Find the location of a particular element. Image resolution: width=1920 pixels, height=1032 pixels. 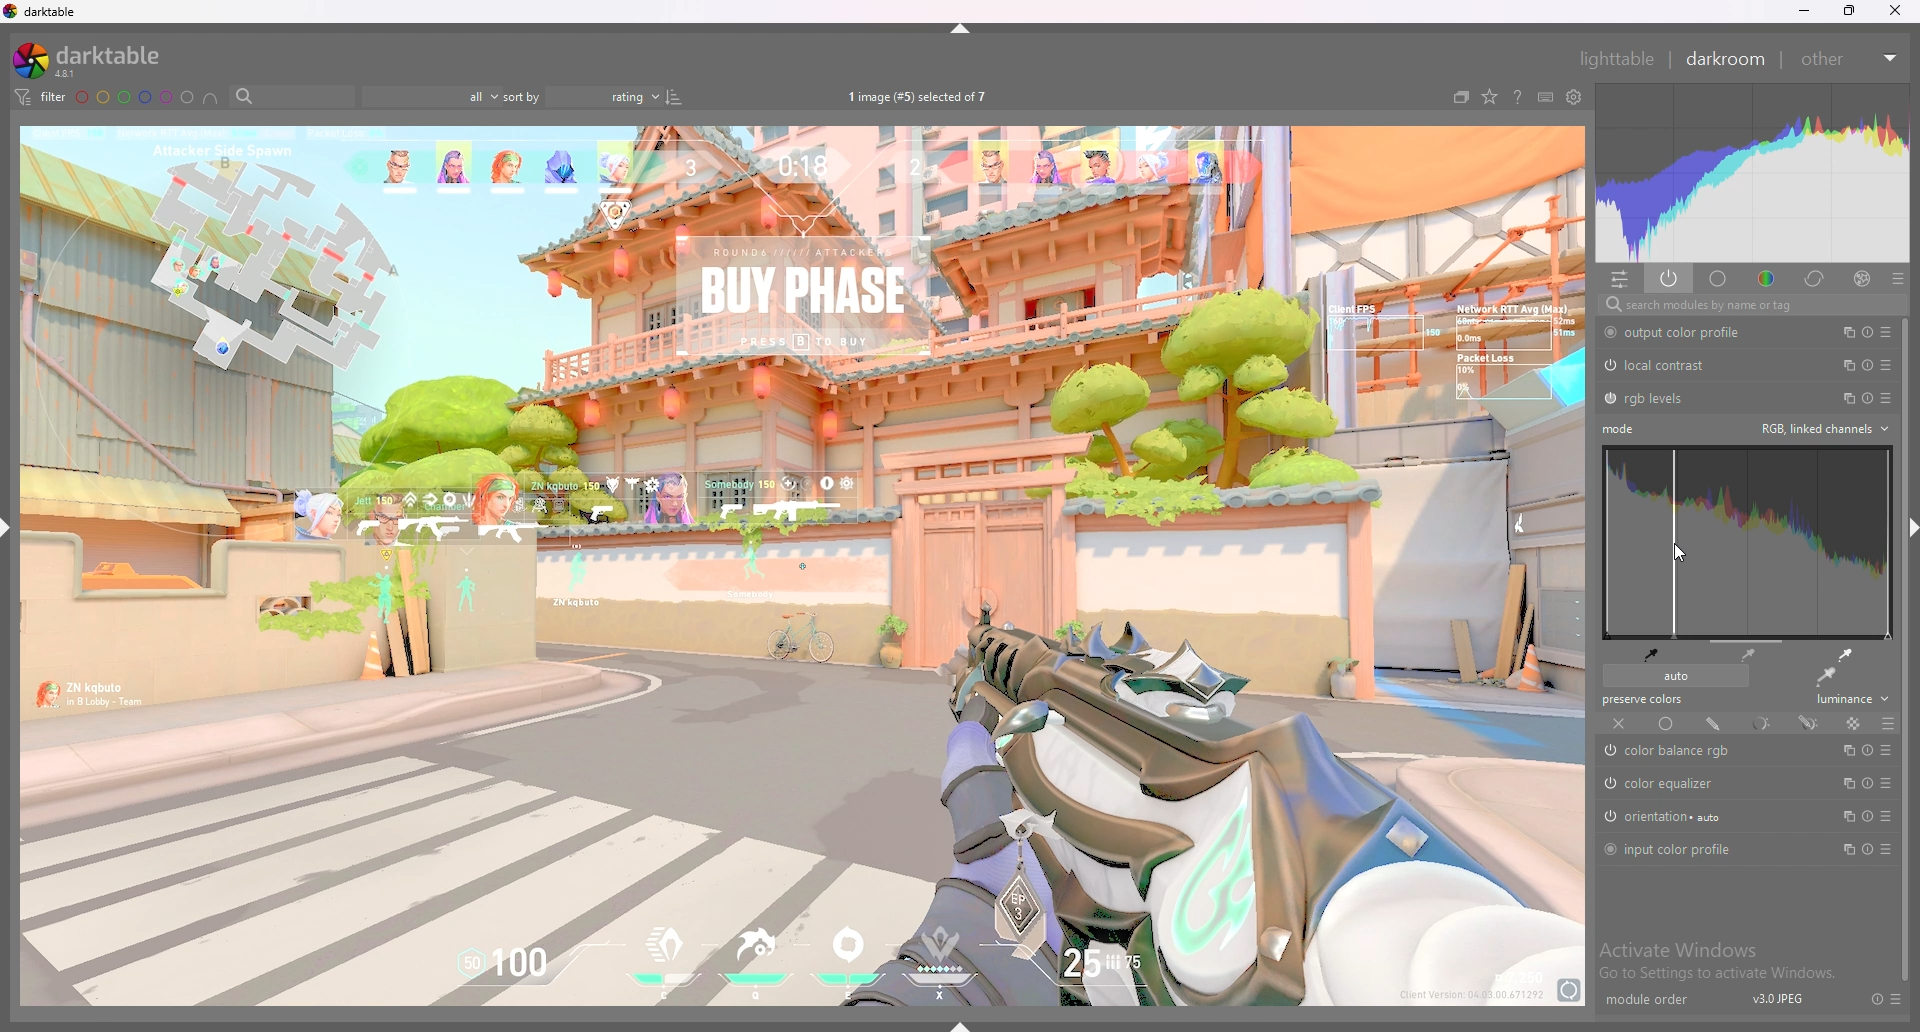

color labels is located at coordinates (134, 97).